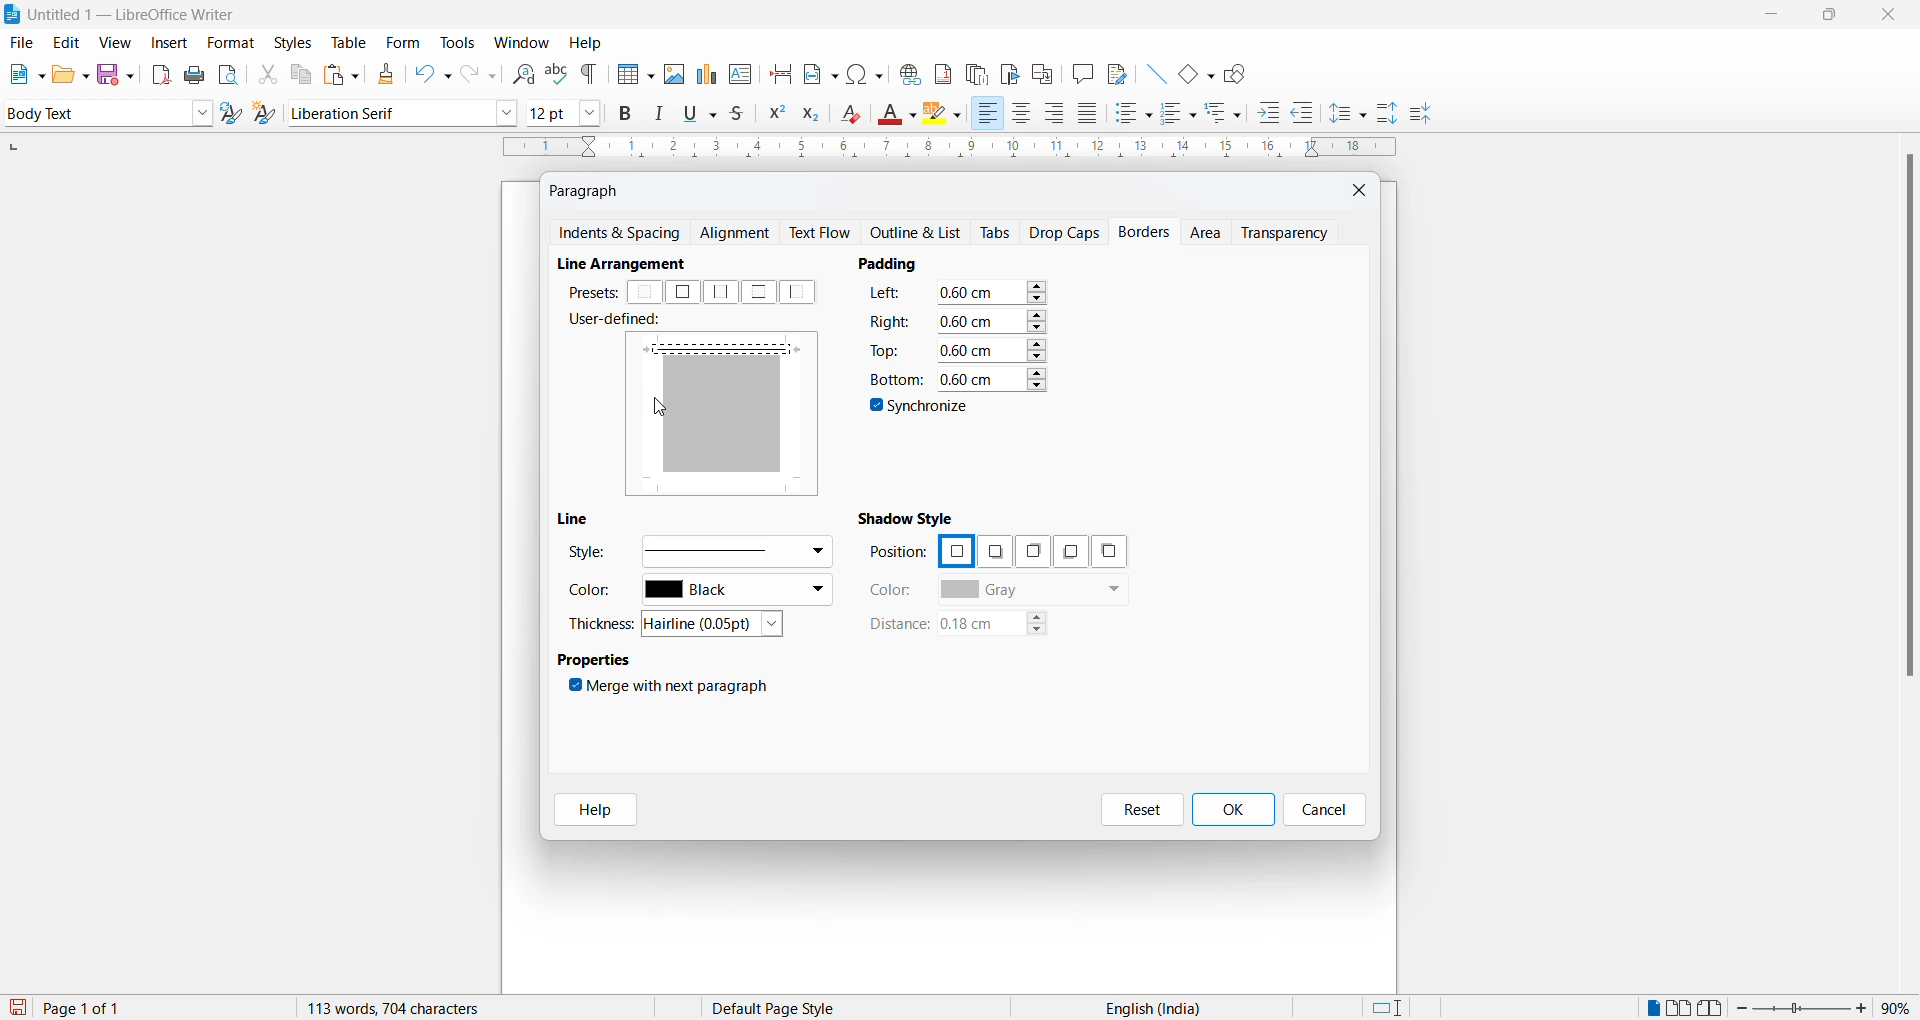  I want to click on tools, so click(457, 43).